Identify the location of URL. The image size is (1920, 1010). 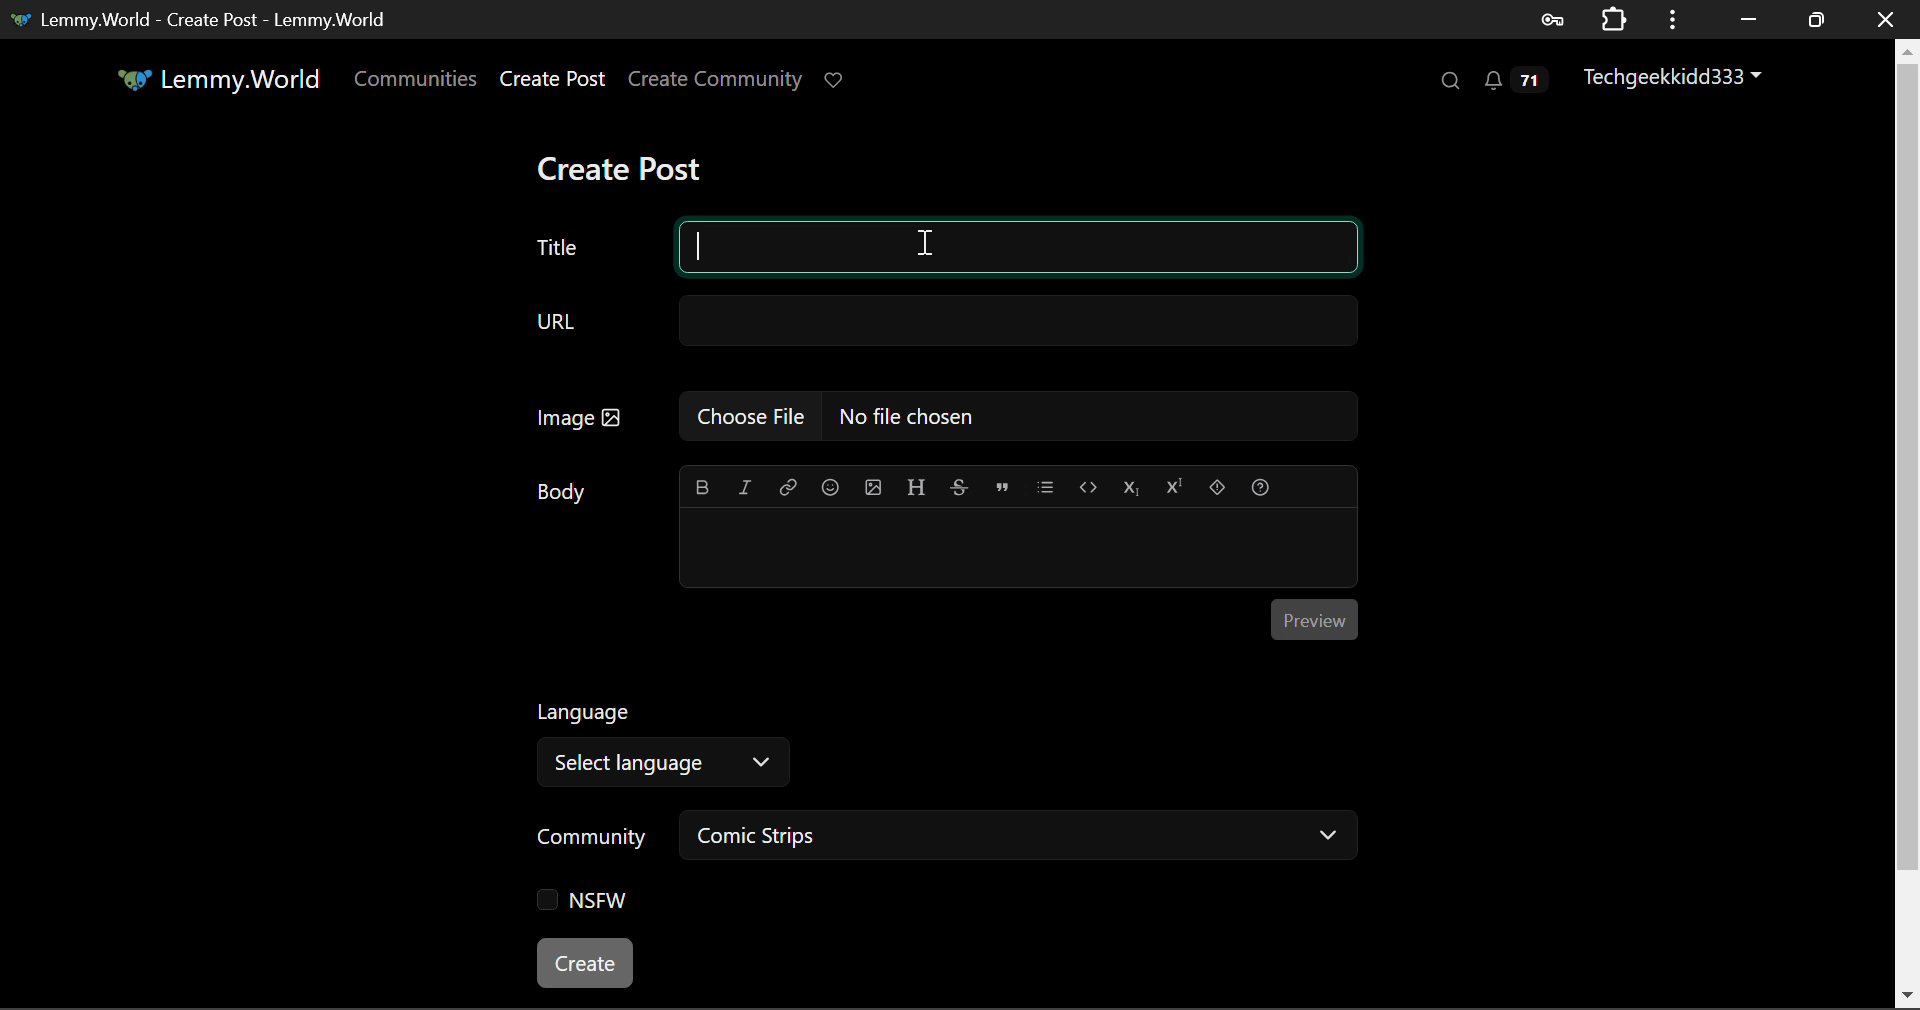
(943, 322).